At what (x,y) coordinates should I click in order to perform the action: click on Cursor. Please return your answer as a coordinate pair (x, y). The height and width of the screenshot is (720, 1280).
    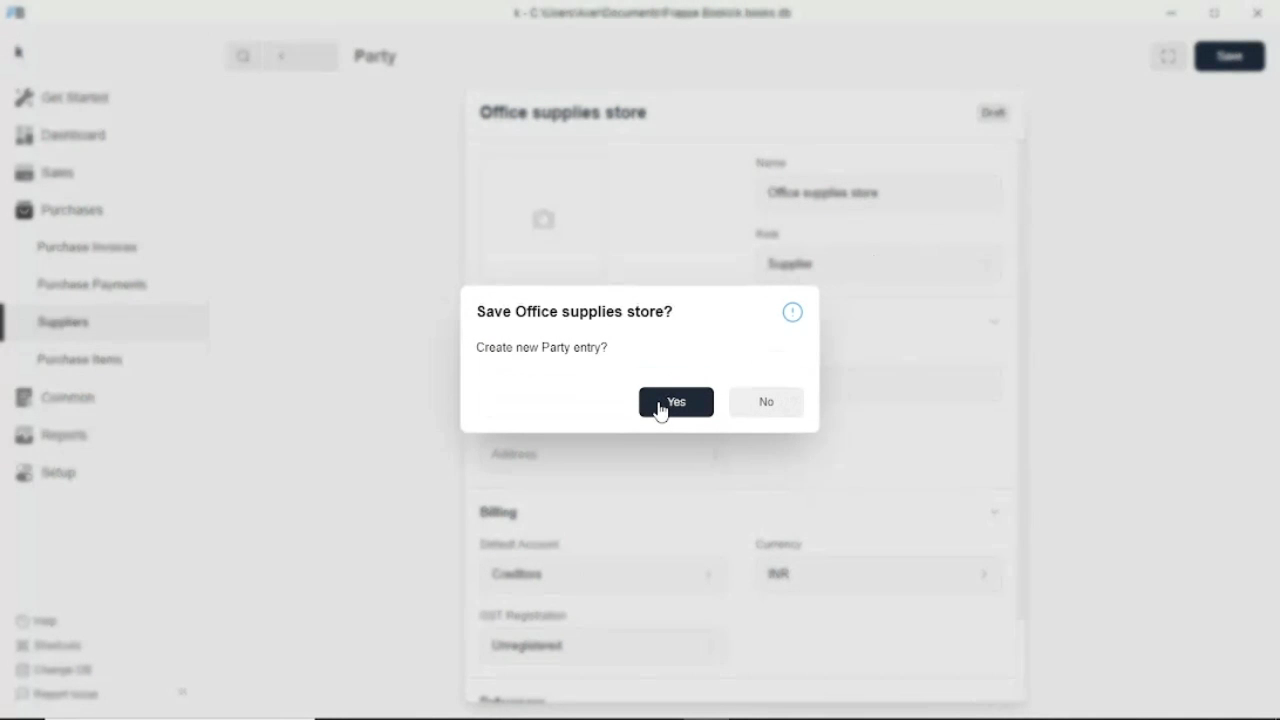
    Looking at the image, I should click on (660, 412).